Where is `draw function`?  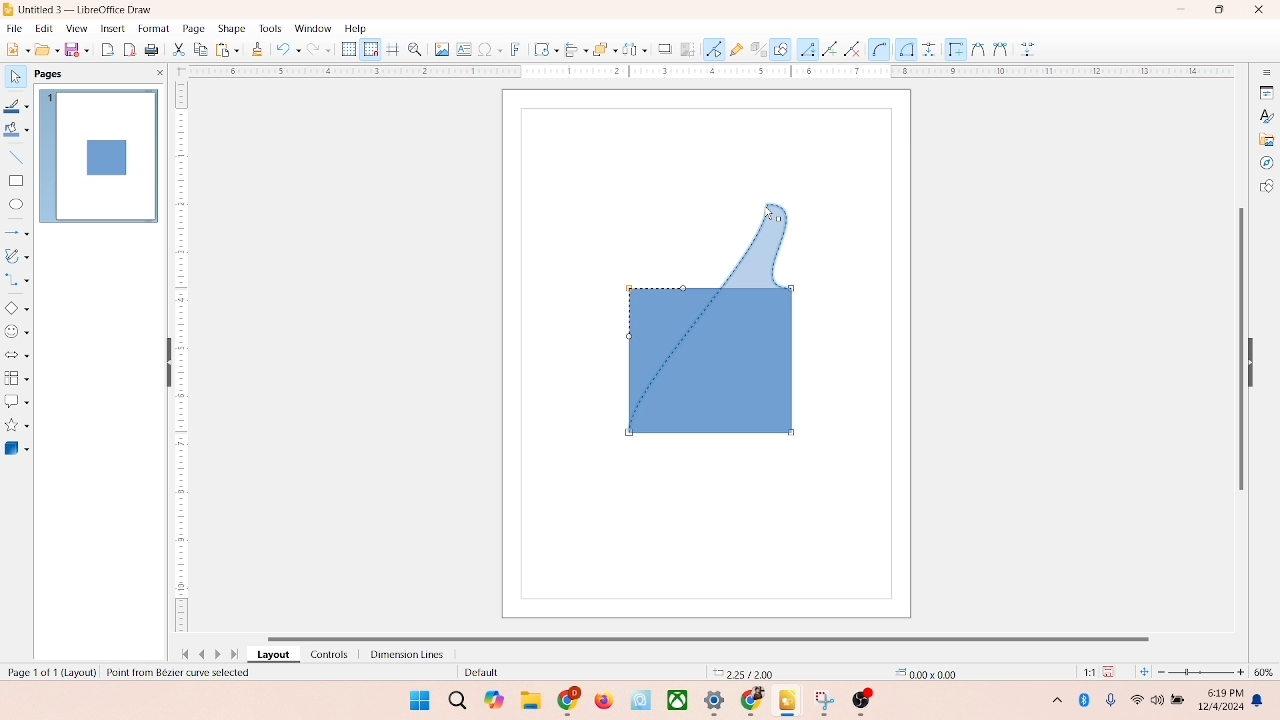
draw function is located at coordinates (781, 48).